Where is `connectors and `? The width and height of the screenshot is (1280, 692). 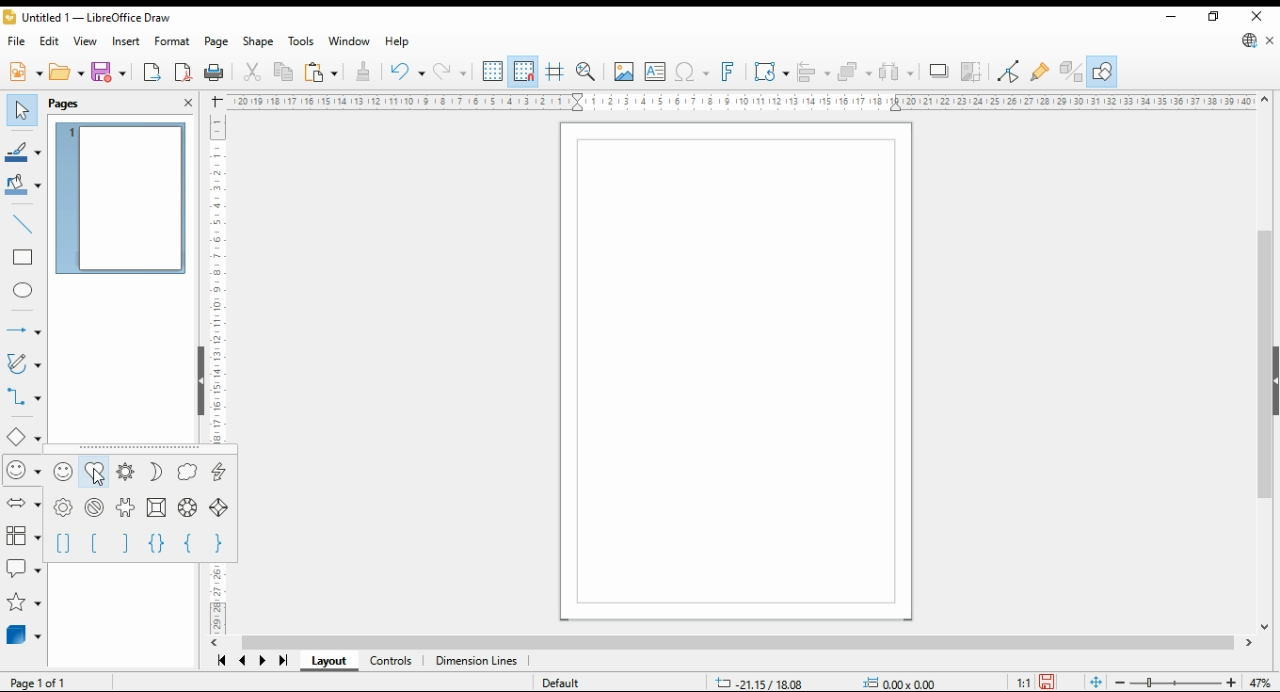 connectors and  is located at coordinates (23, 399).